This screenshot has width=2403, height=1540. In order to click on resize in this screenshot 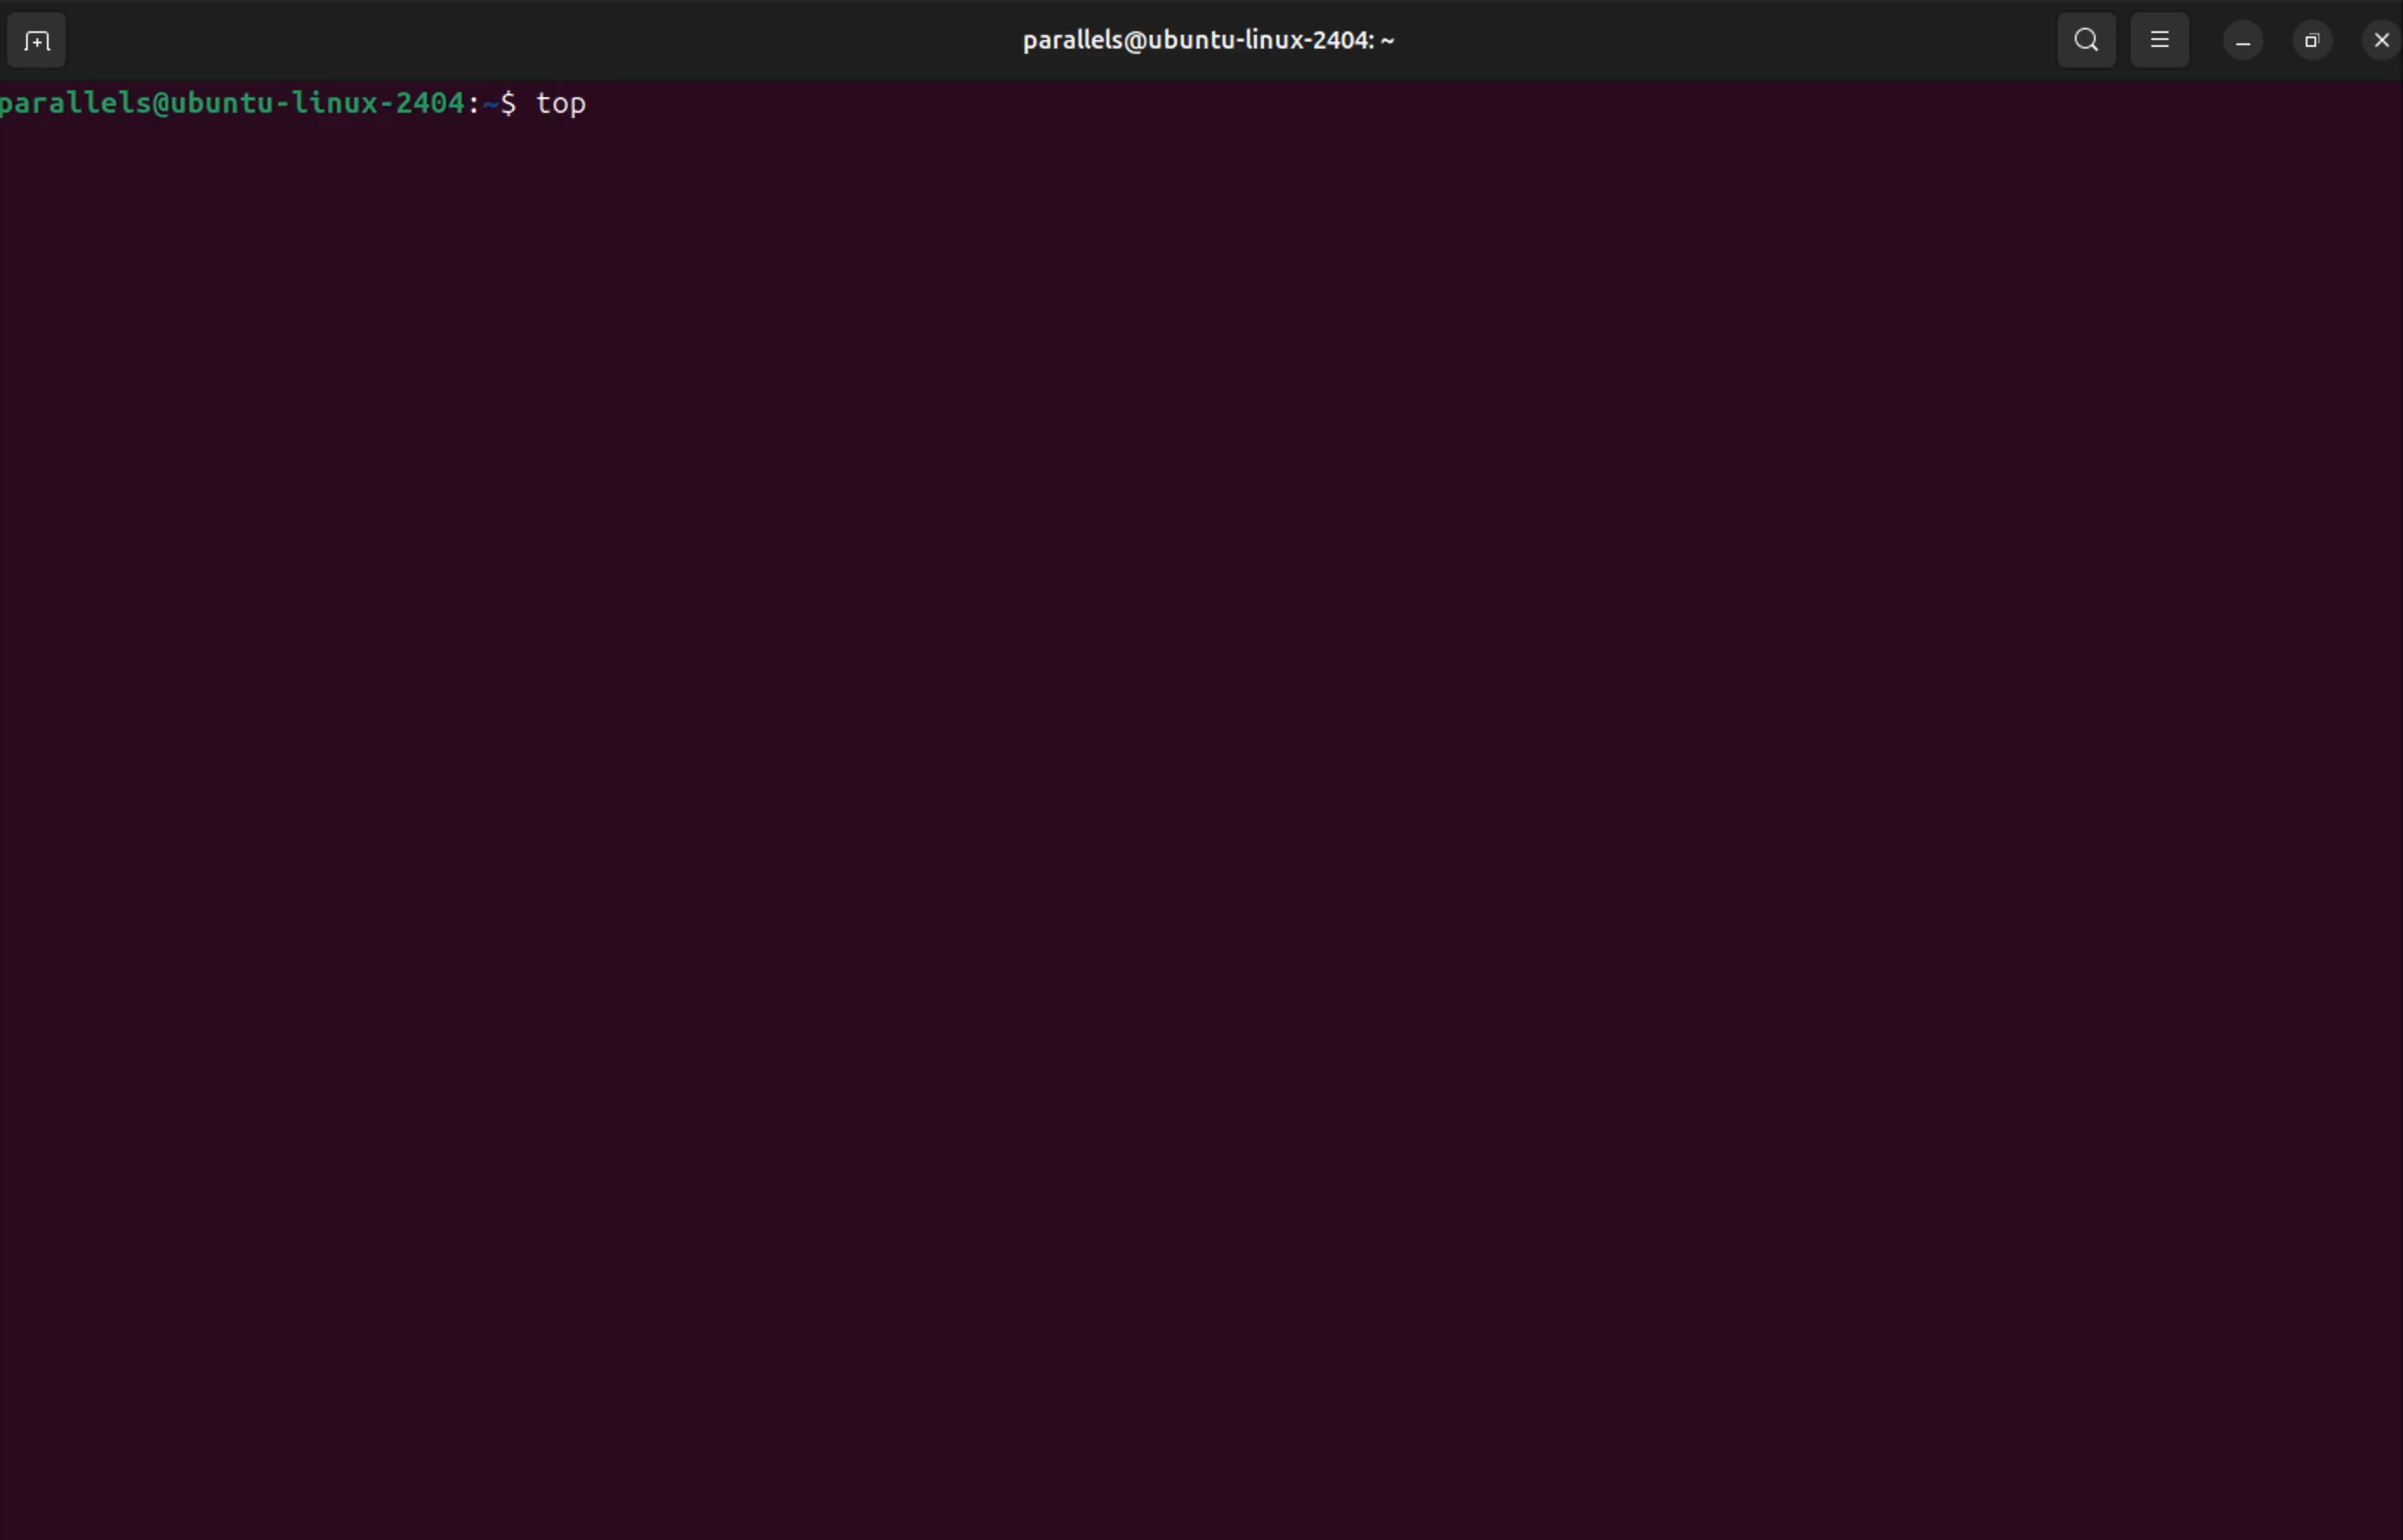, I will do `click(2312, 37)`.